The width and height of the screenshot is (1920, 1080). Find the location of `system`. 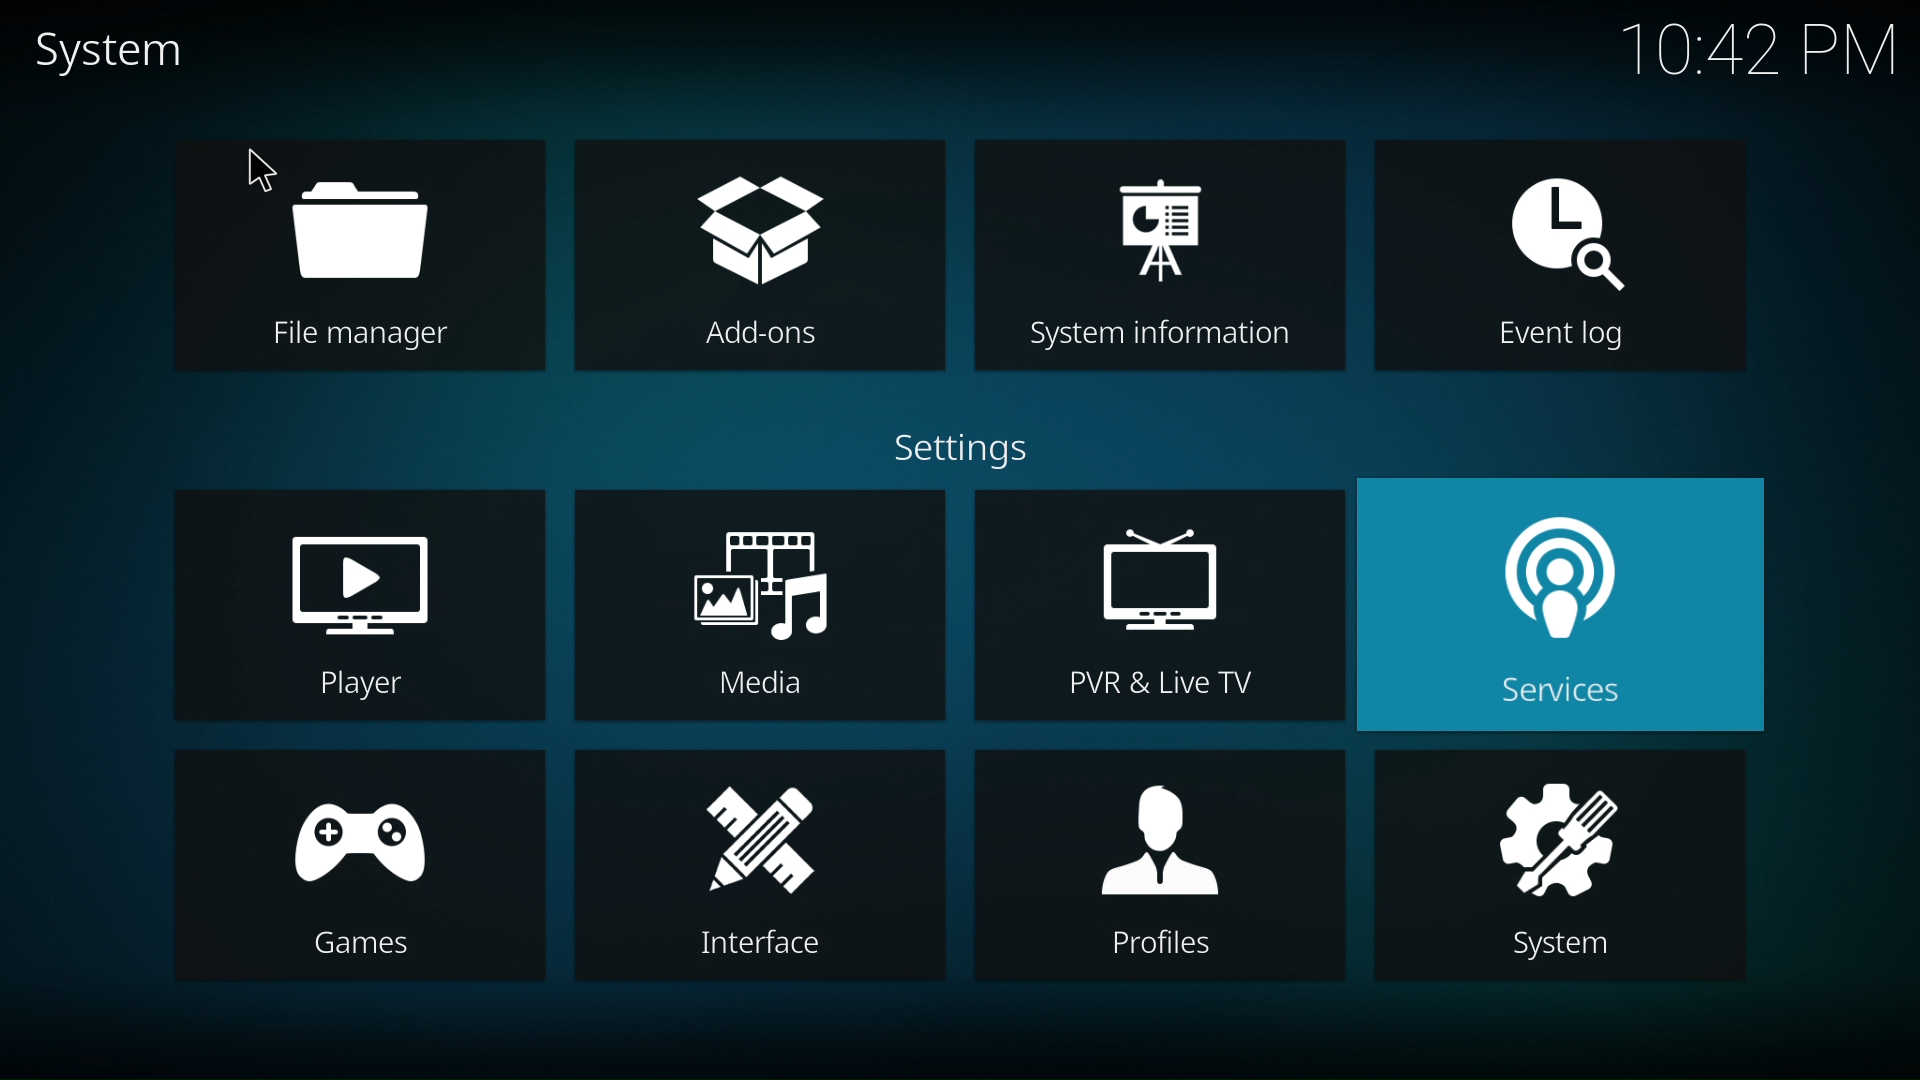

system is located at coordinates (1568, 864).